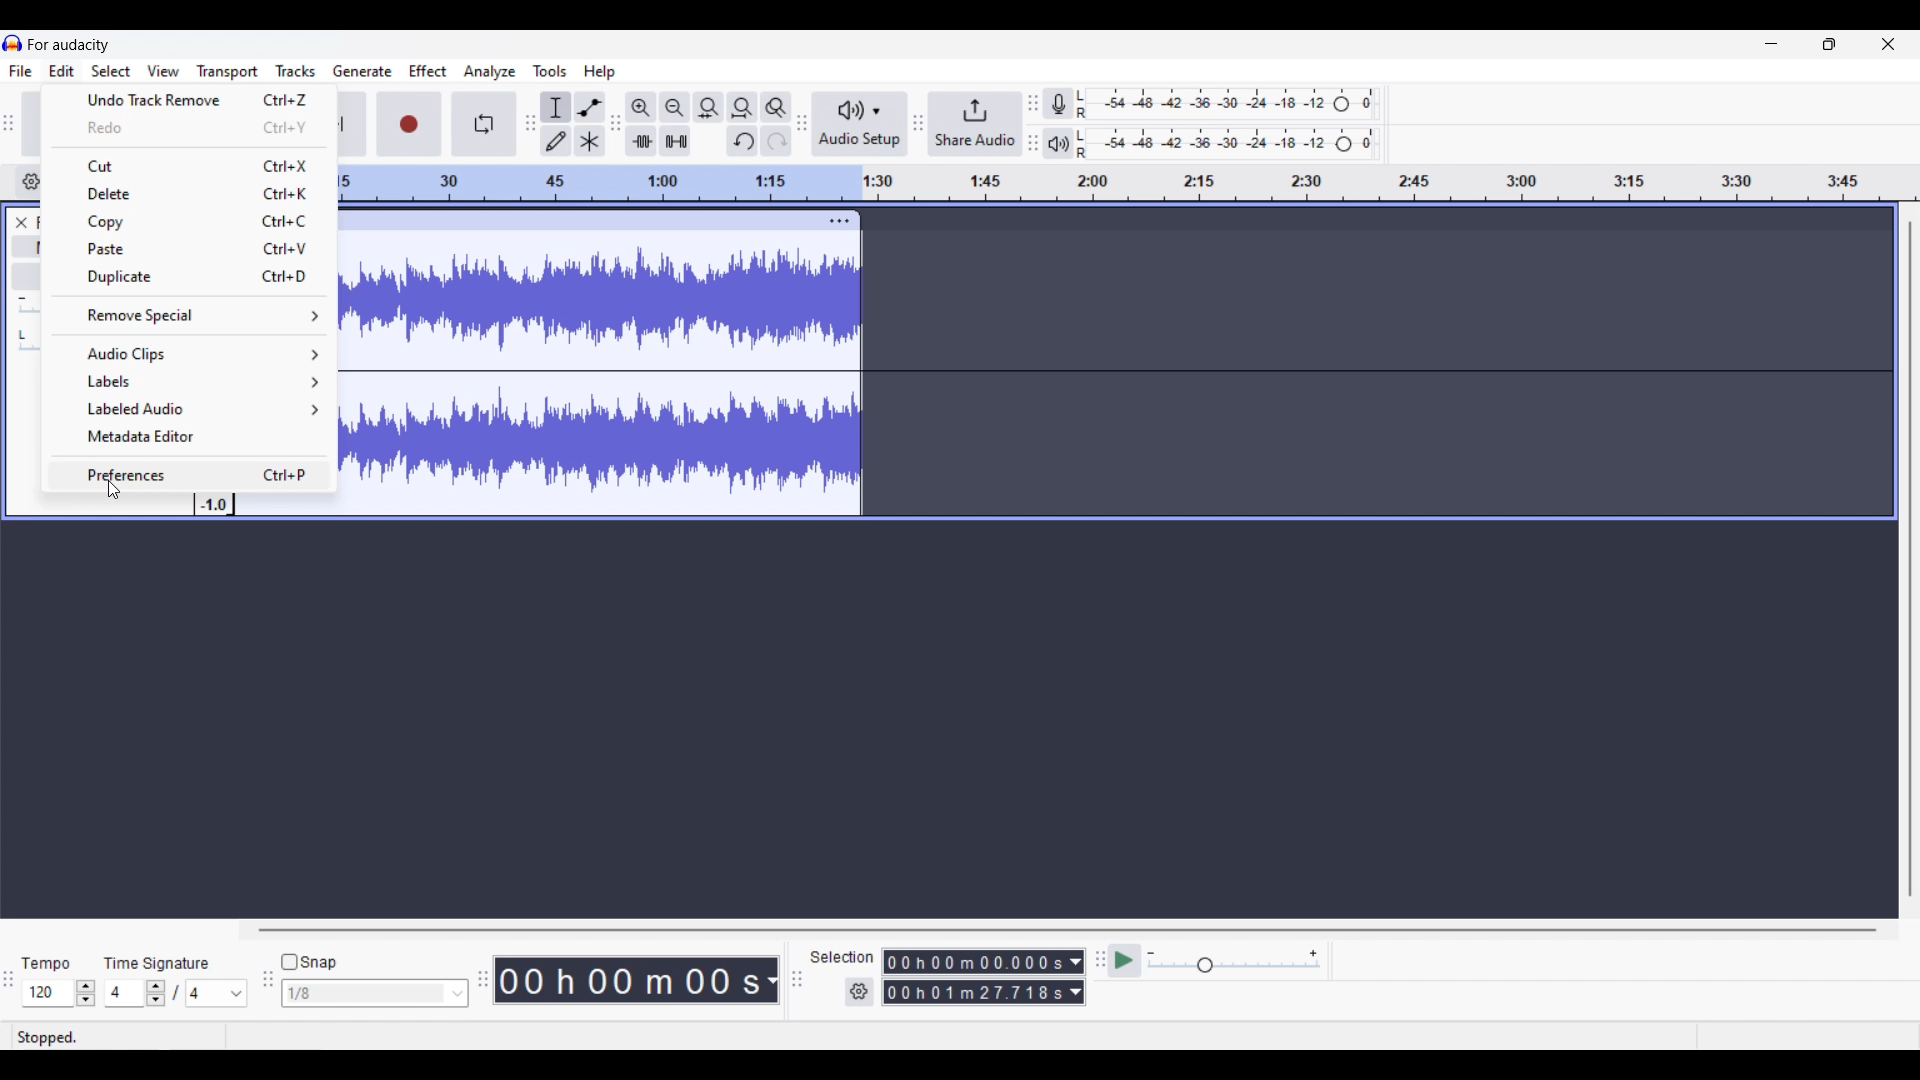 This screenshot has width=1920, height=1080. I want to click on Playback speed settings, so click(1236, 960).